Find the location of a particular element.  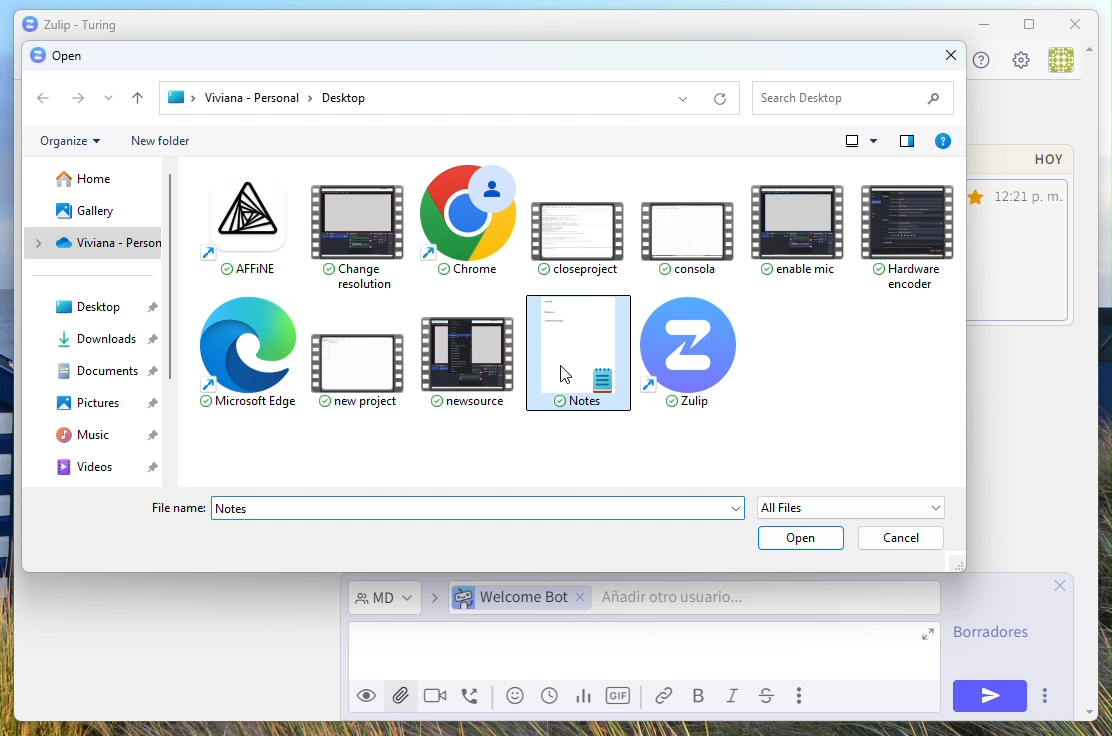

Path is located at coordinates (453, 97).